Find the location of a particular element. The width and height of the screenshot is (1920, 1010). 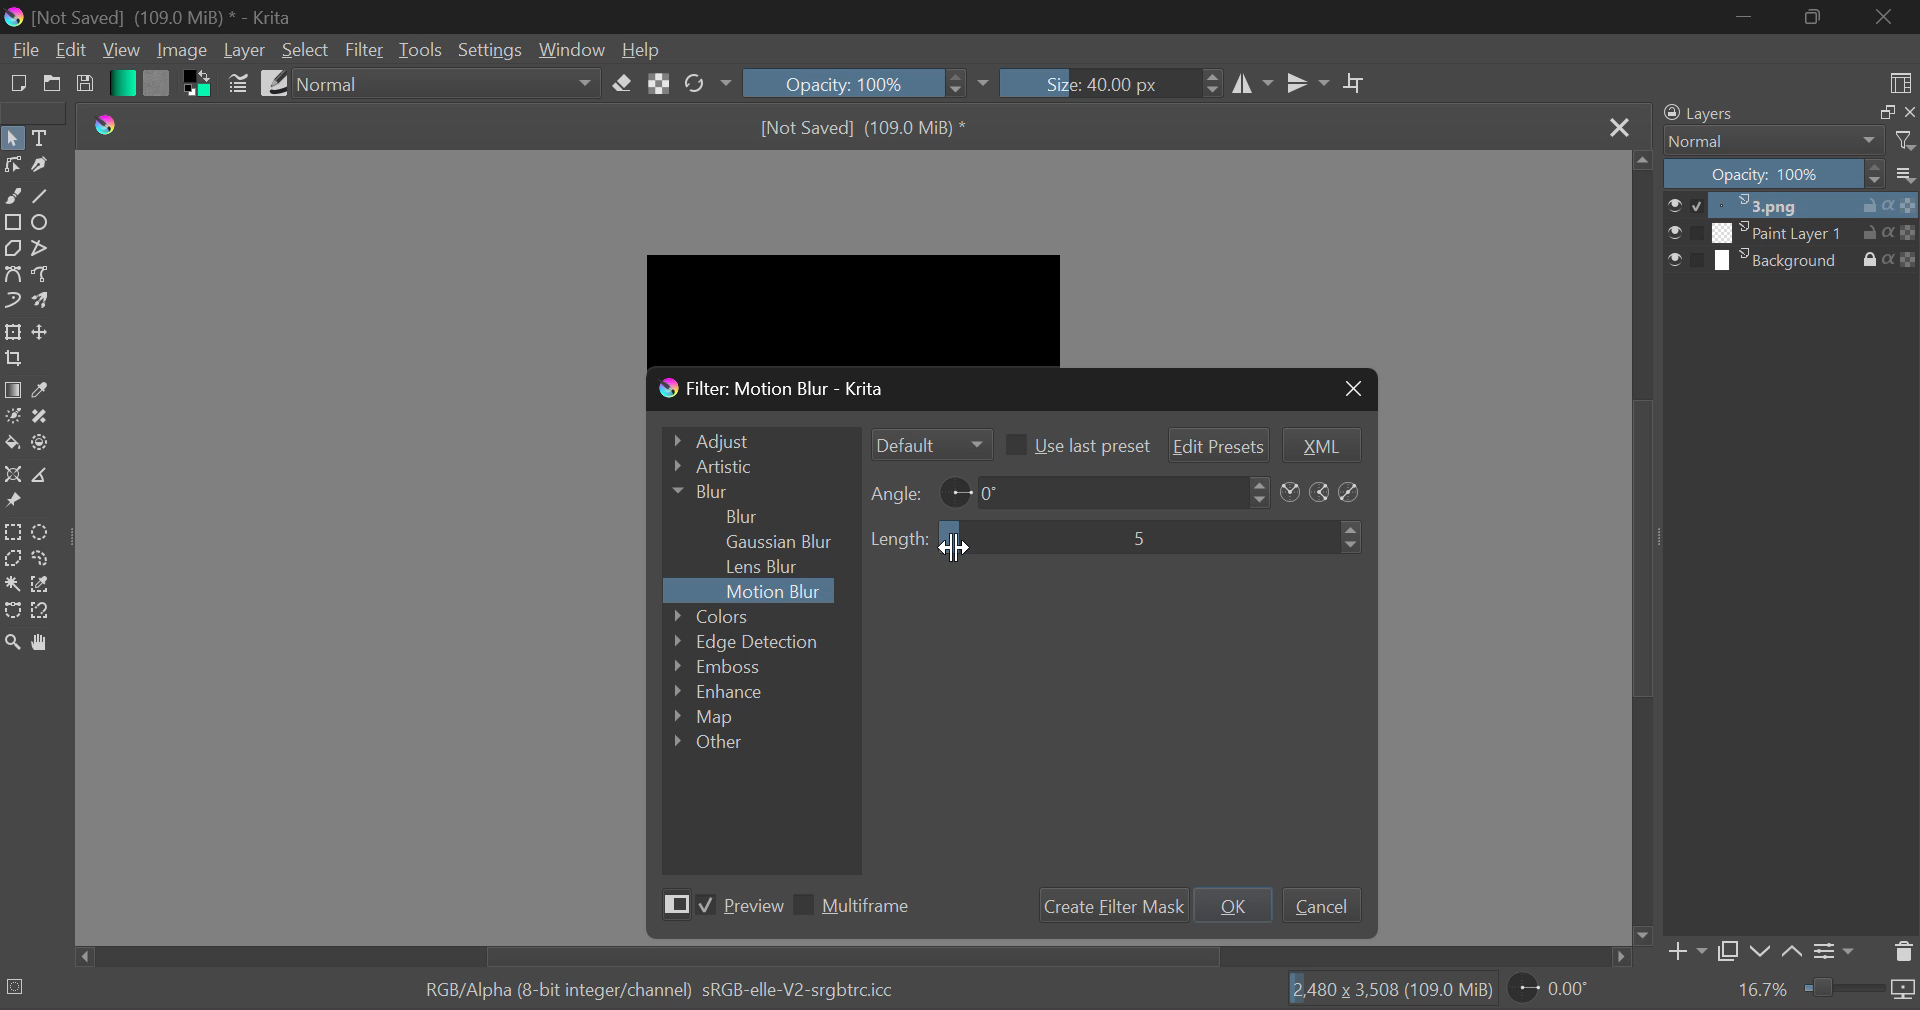

Rectangle is located at coordinates (12, 221).